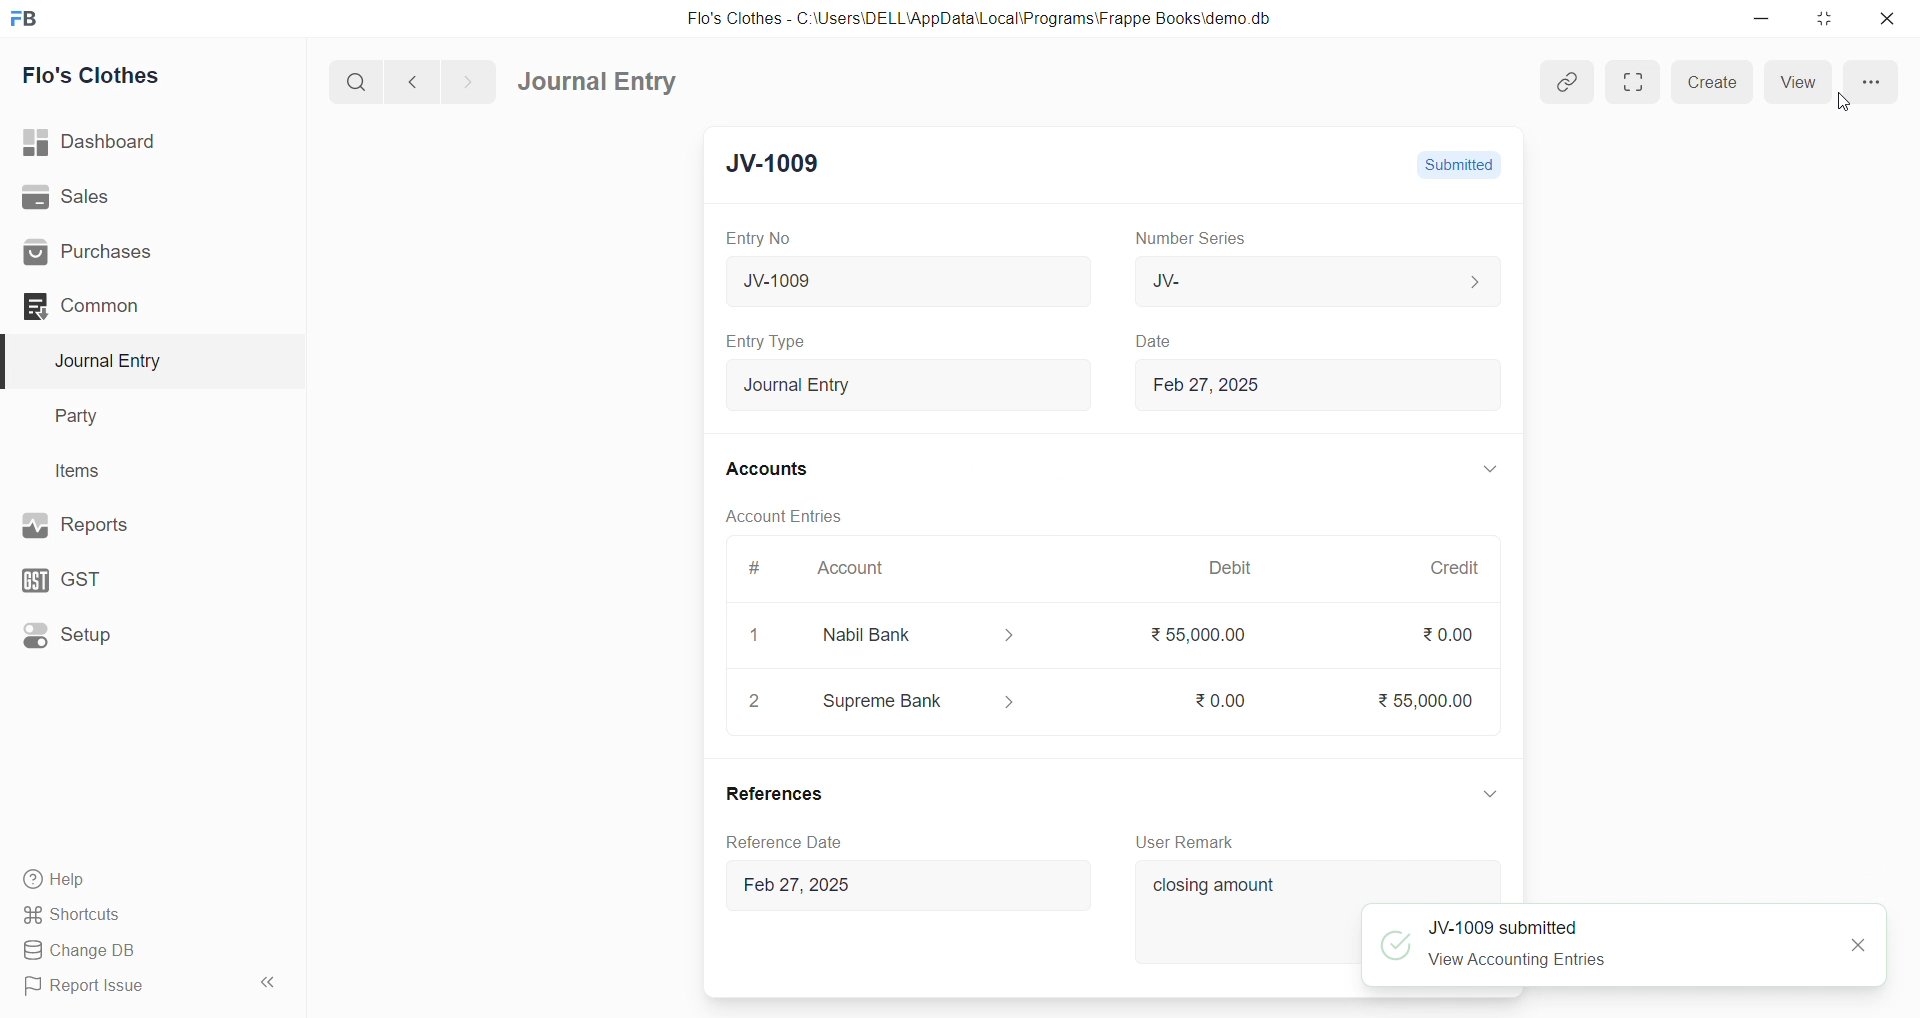 The width and height of the screenshot is (1920, 1018). Describe the element at coordinates (916, 638) in the screenshot. I see `Nabil Bank` at that location.